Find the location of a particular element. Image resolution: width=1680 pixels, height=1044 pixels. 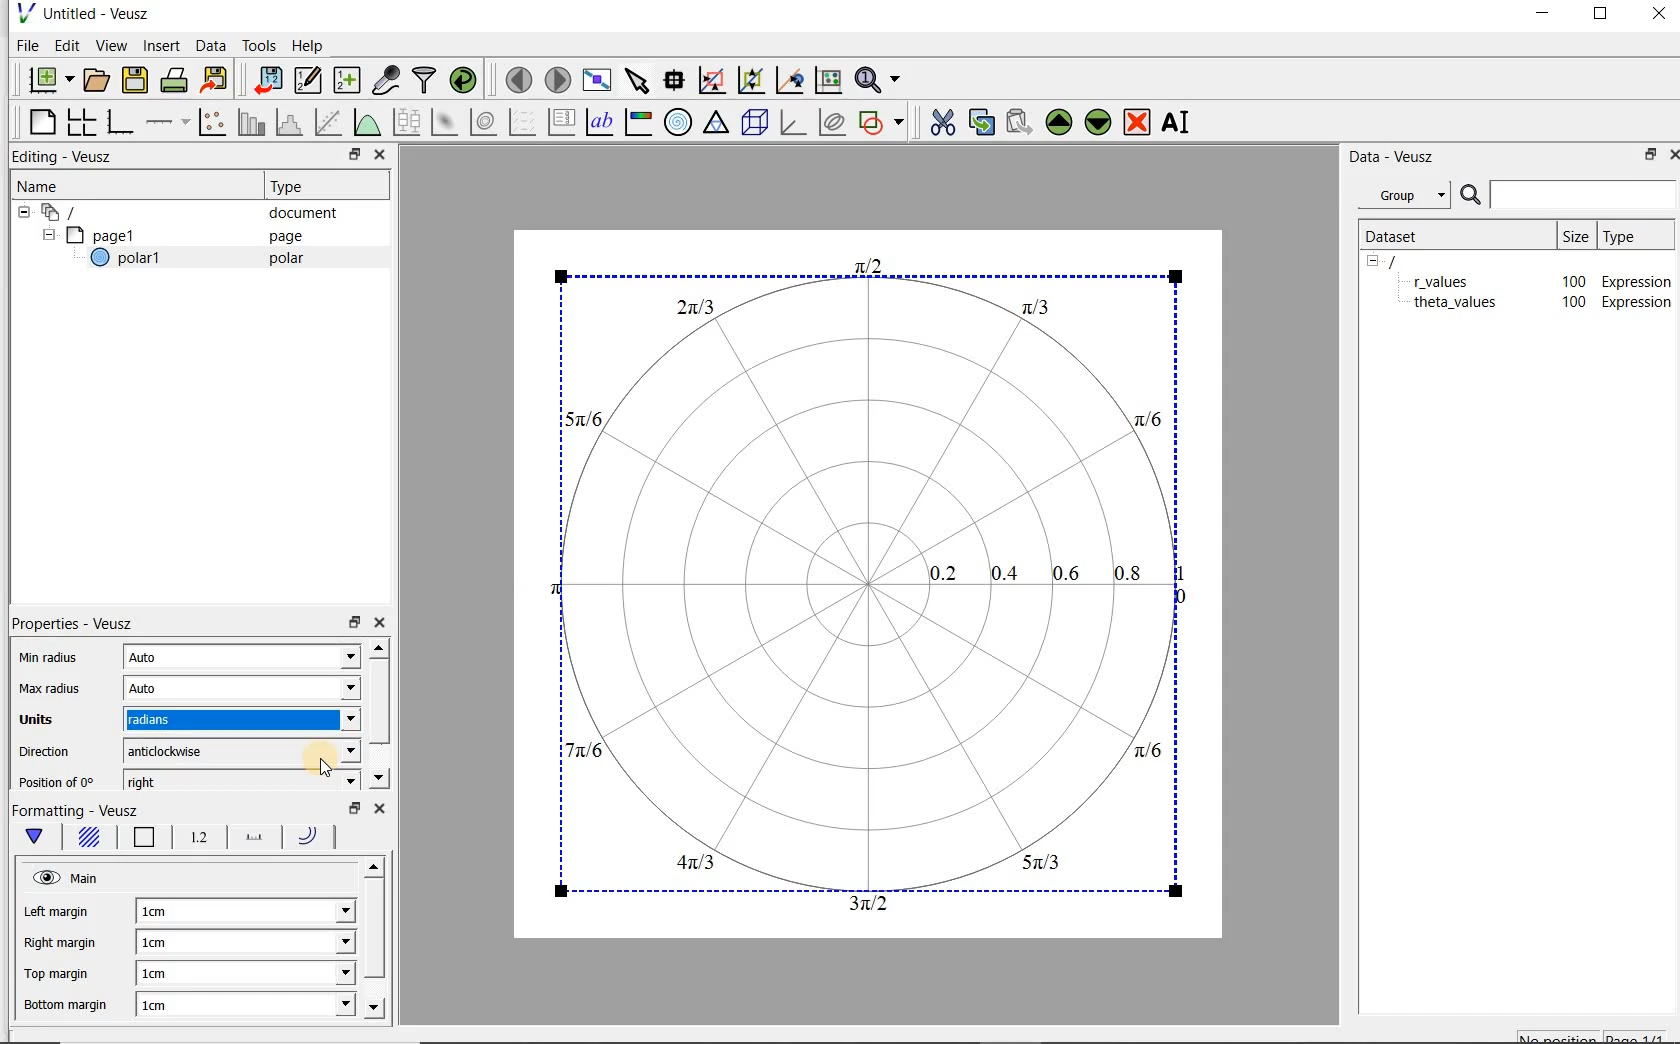

Close is located at coordinates (1670, 153).